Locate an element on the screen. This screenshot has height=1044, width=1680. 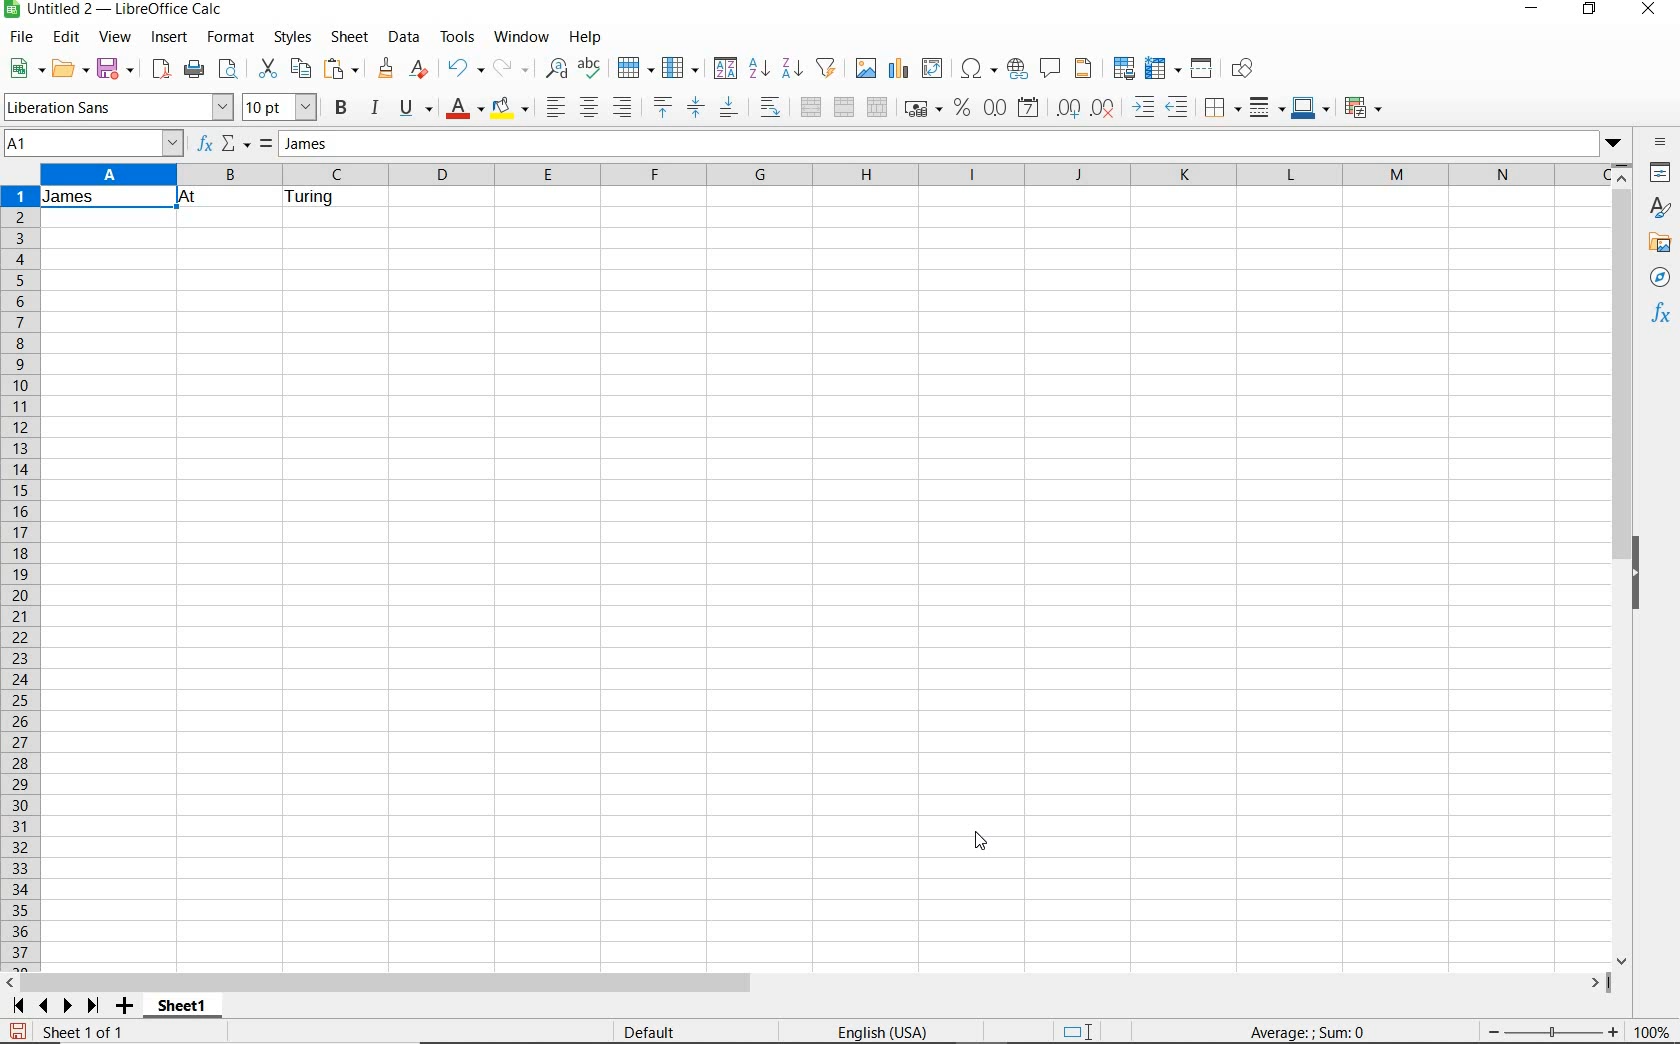
help is located at coordinates (586, 37).